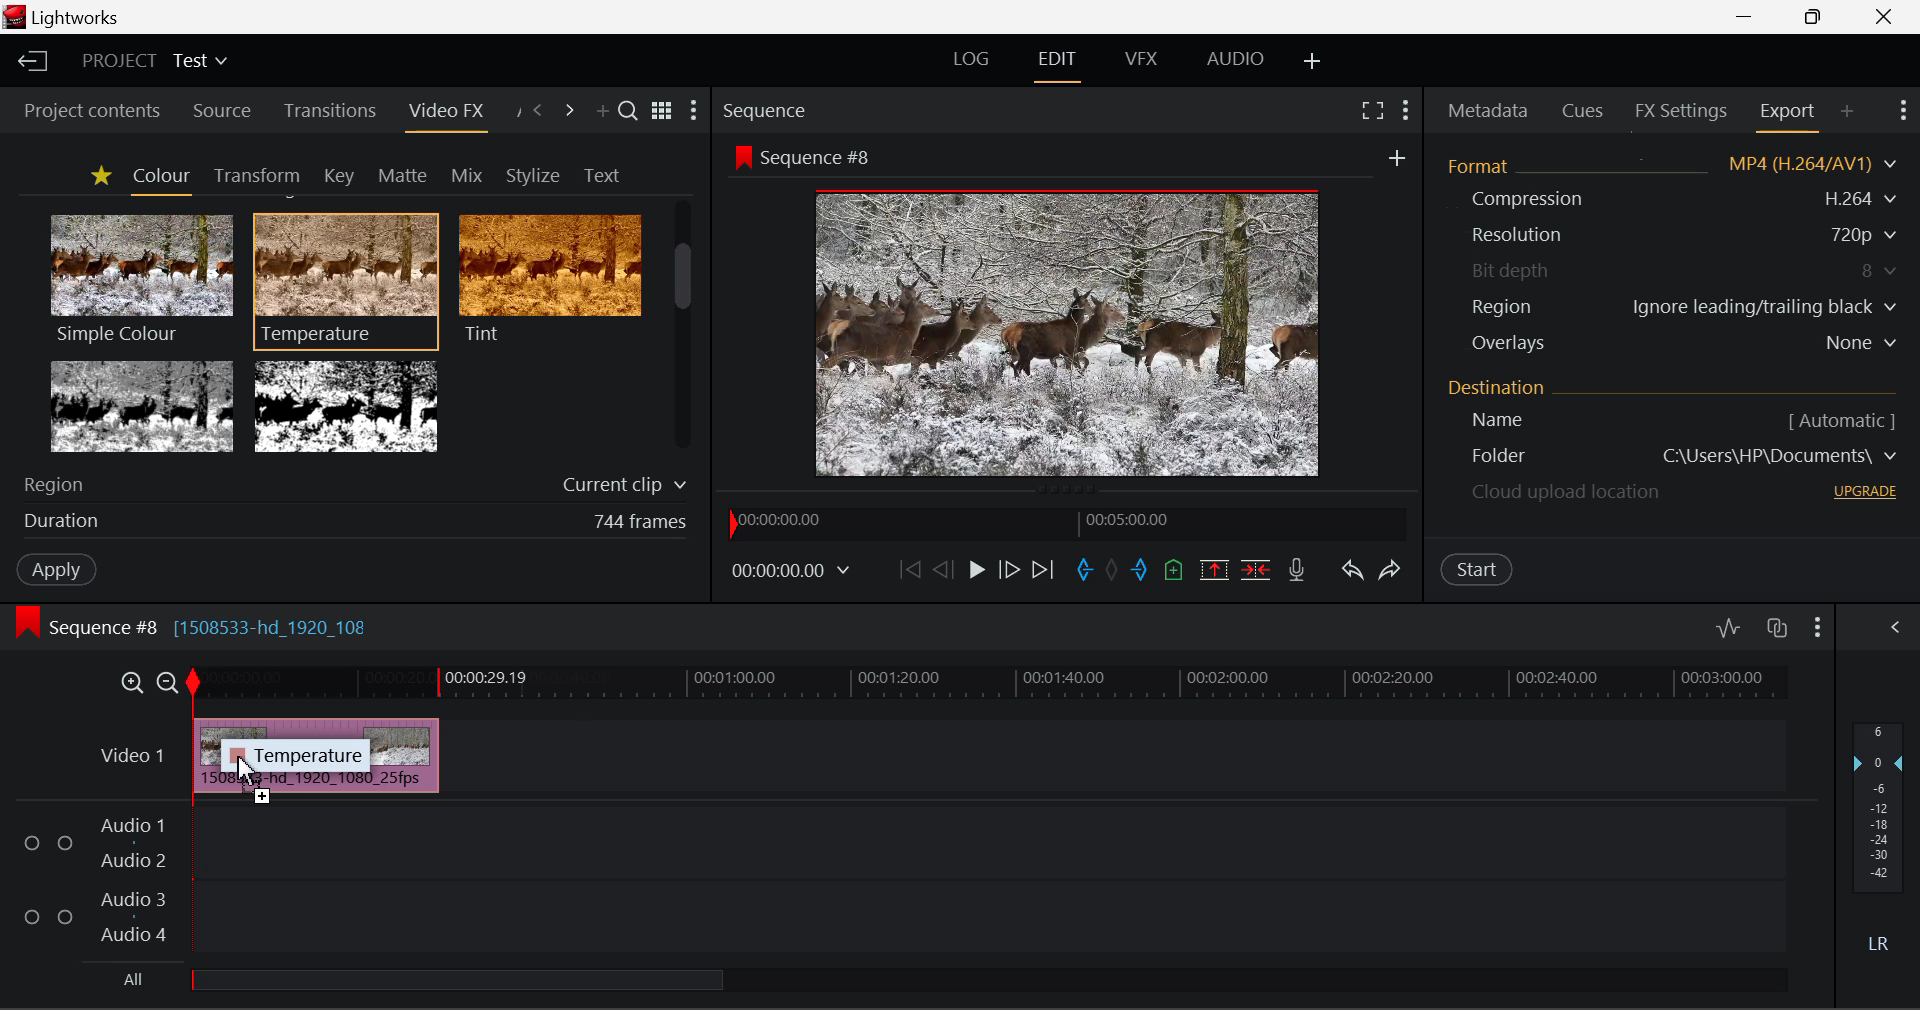  Describe the element at coordinates (1864, 198) in the screenshot. I see `H.264 ` at that location.